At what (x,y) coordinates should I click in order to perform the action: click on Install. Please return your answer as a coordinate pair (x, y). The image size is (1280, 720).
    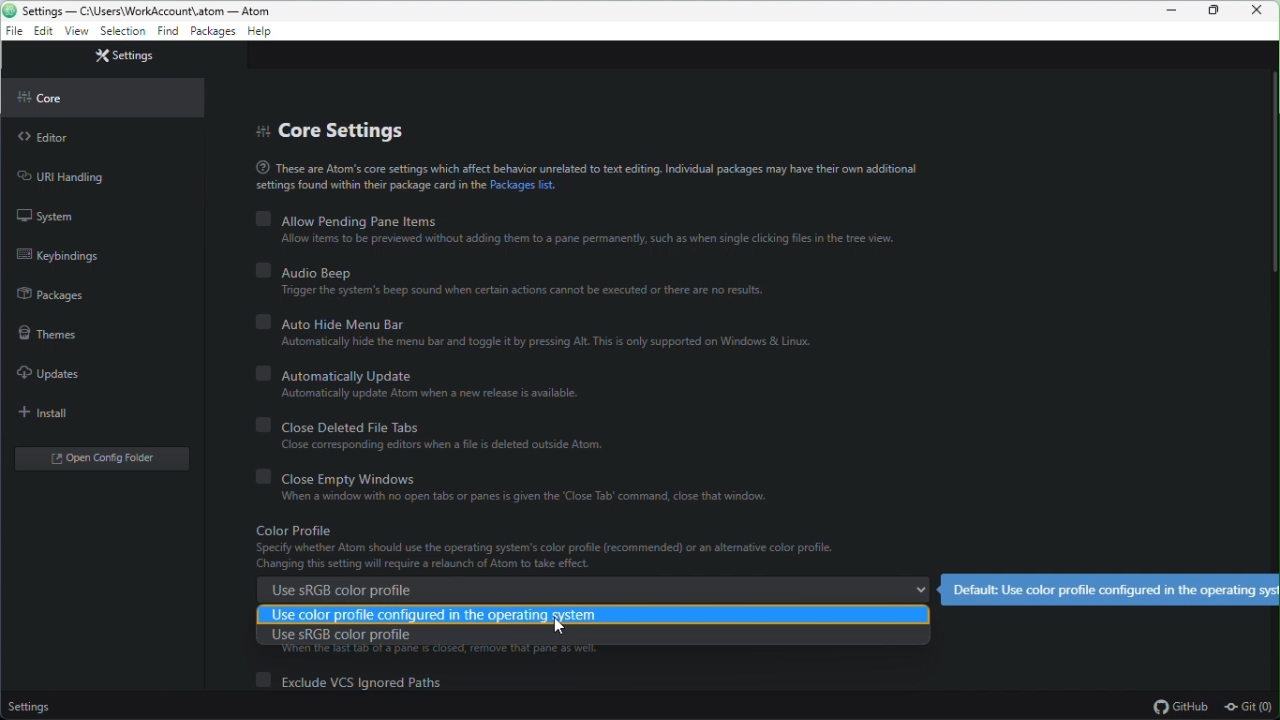
    Looking at the image, I should click on (54, 413).